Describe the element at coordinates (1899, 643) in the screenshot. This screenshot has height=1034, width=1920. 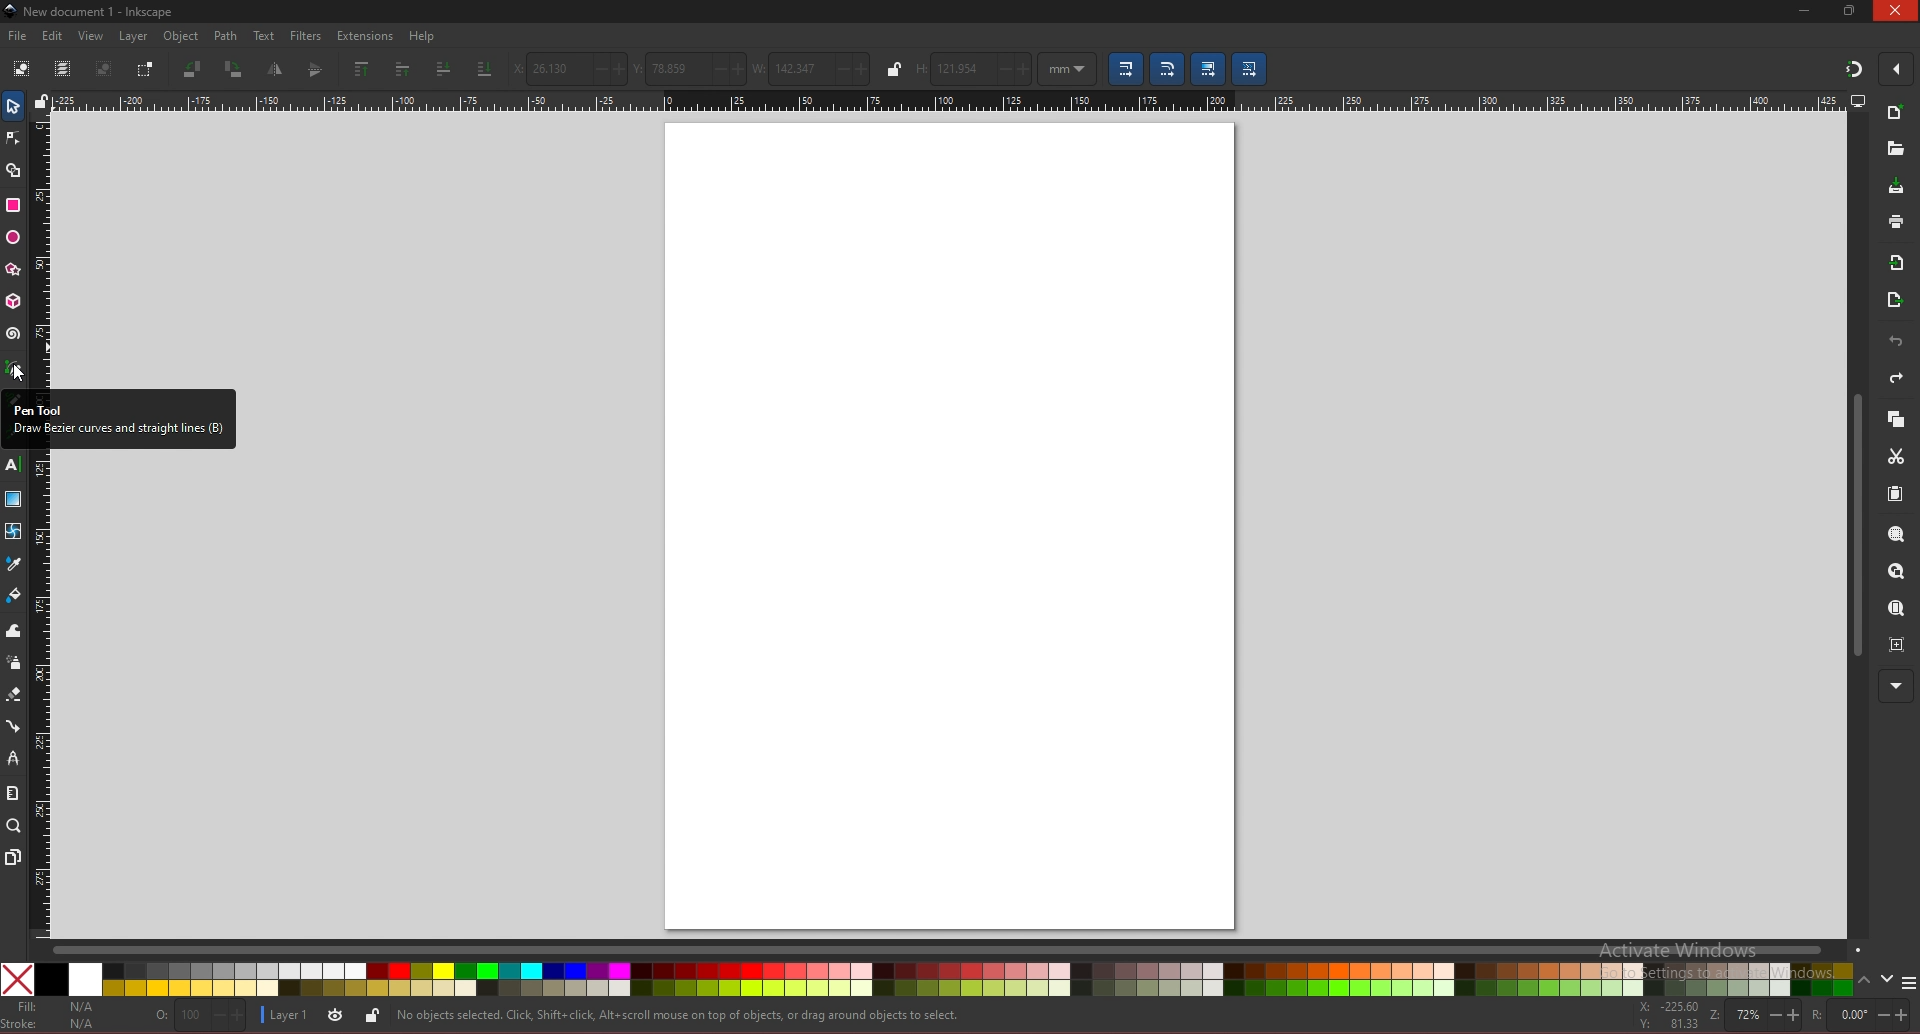
I see `zoom centre page` at that location.